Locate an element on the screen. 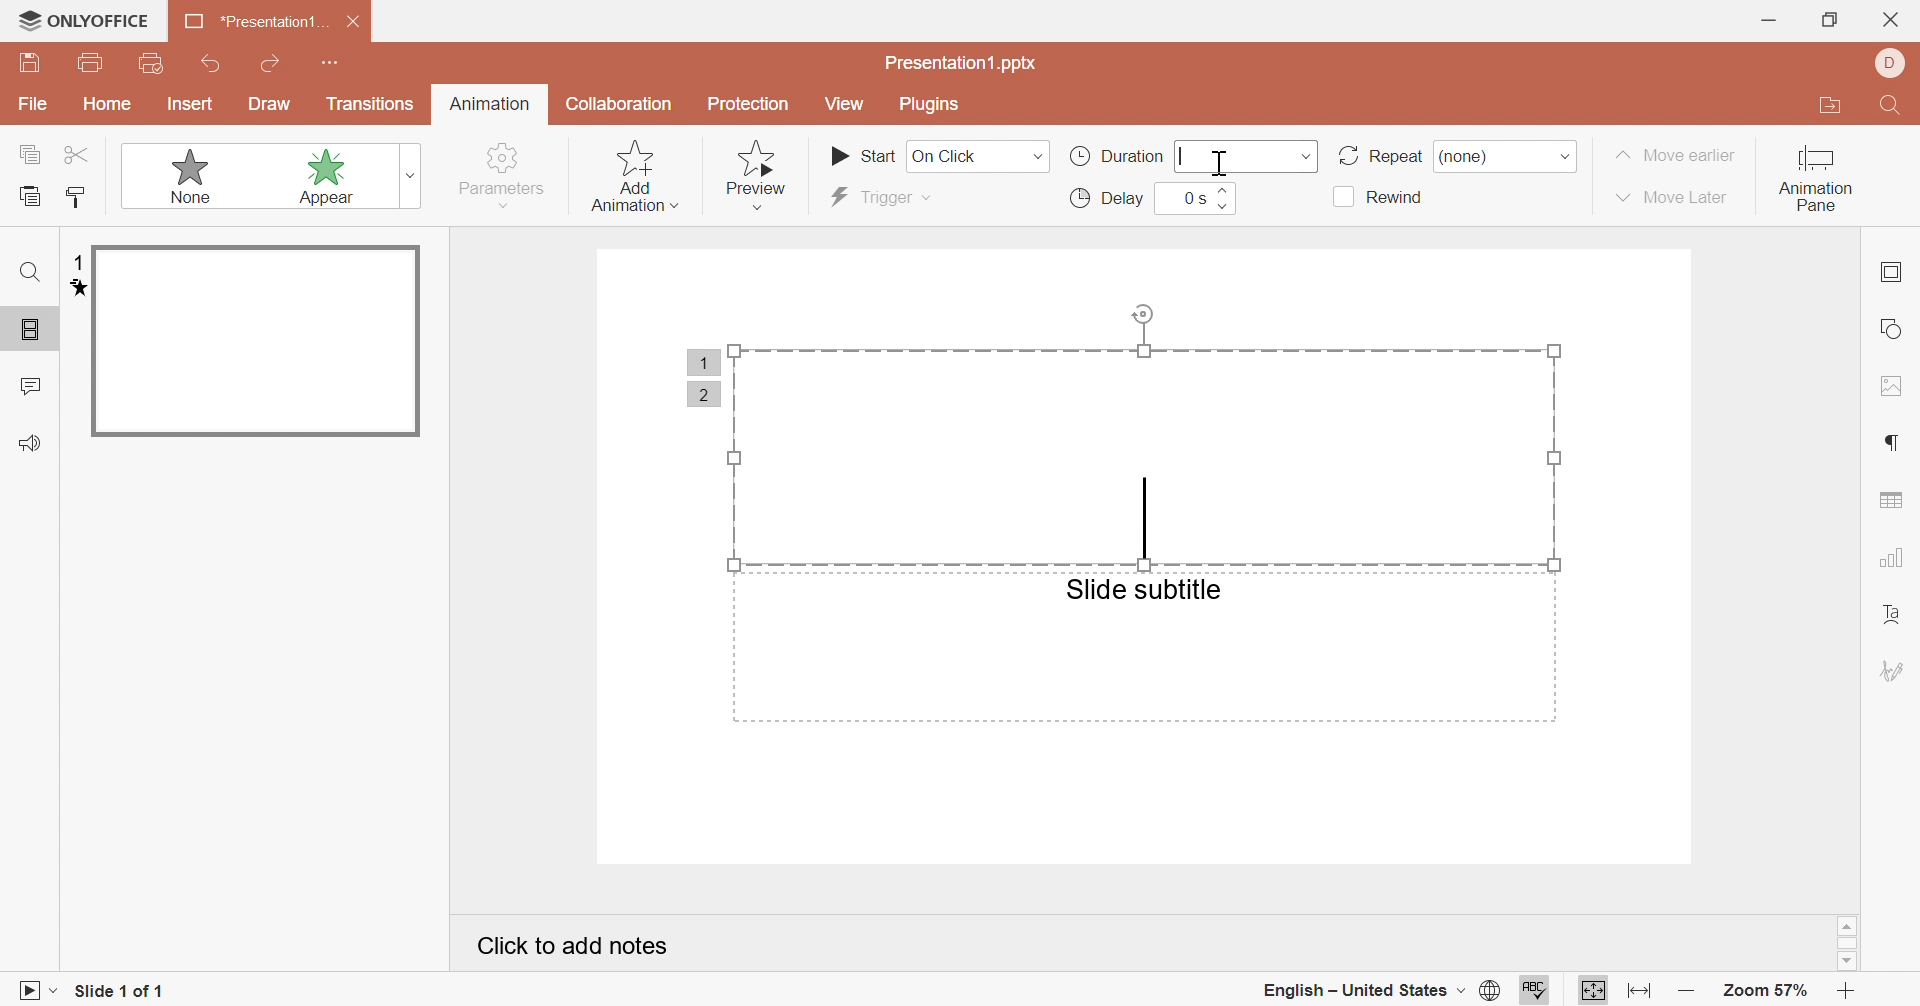  preview is located at coordinates (762, 177).